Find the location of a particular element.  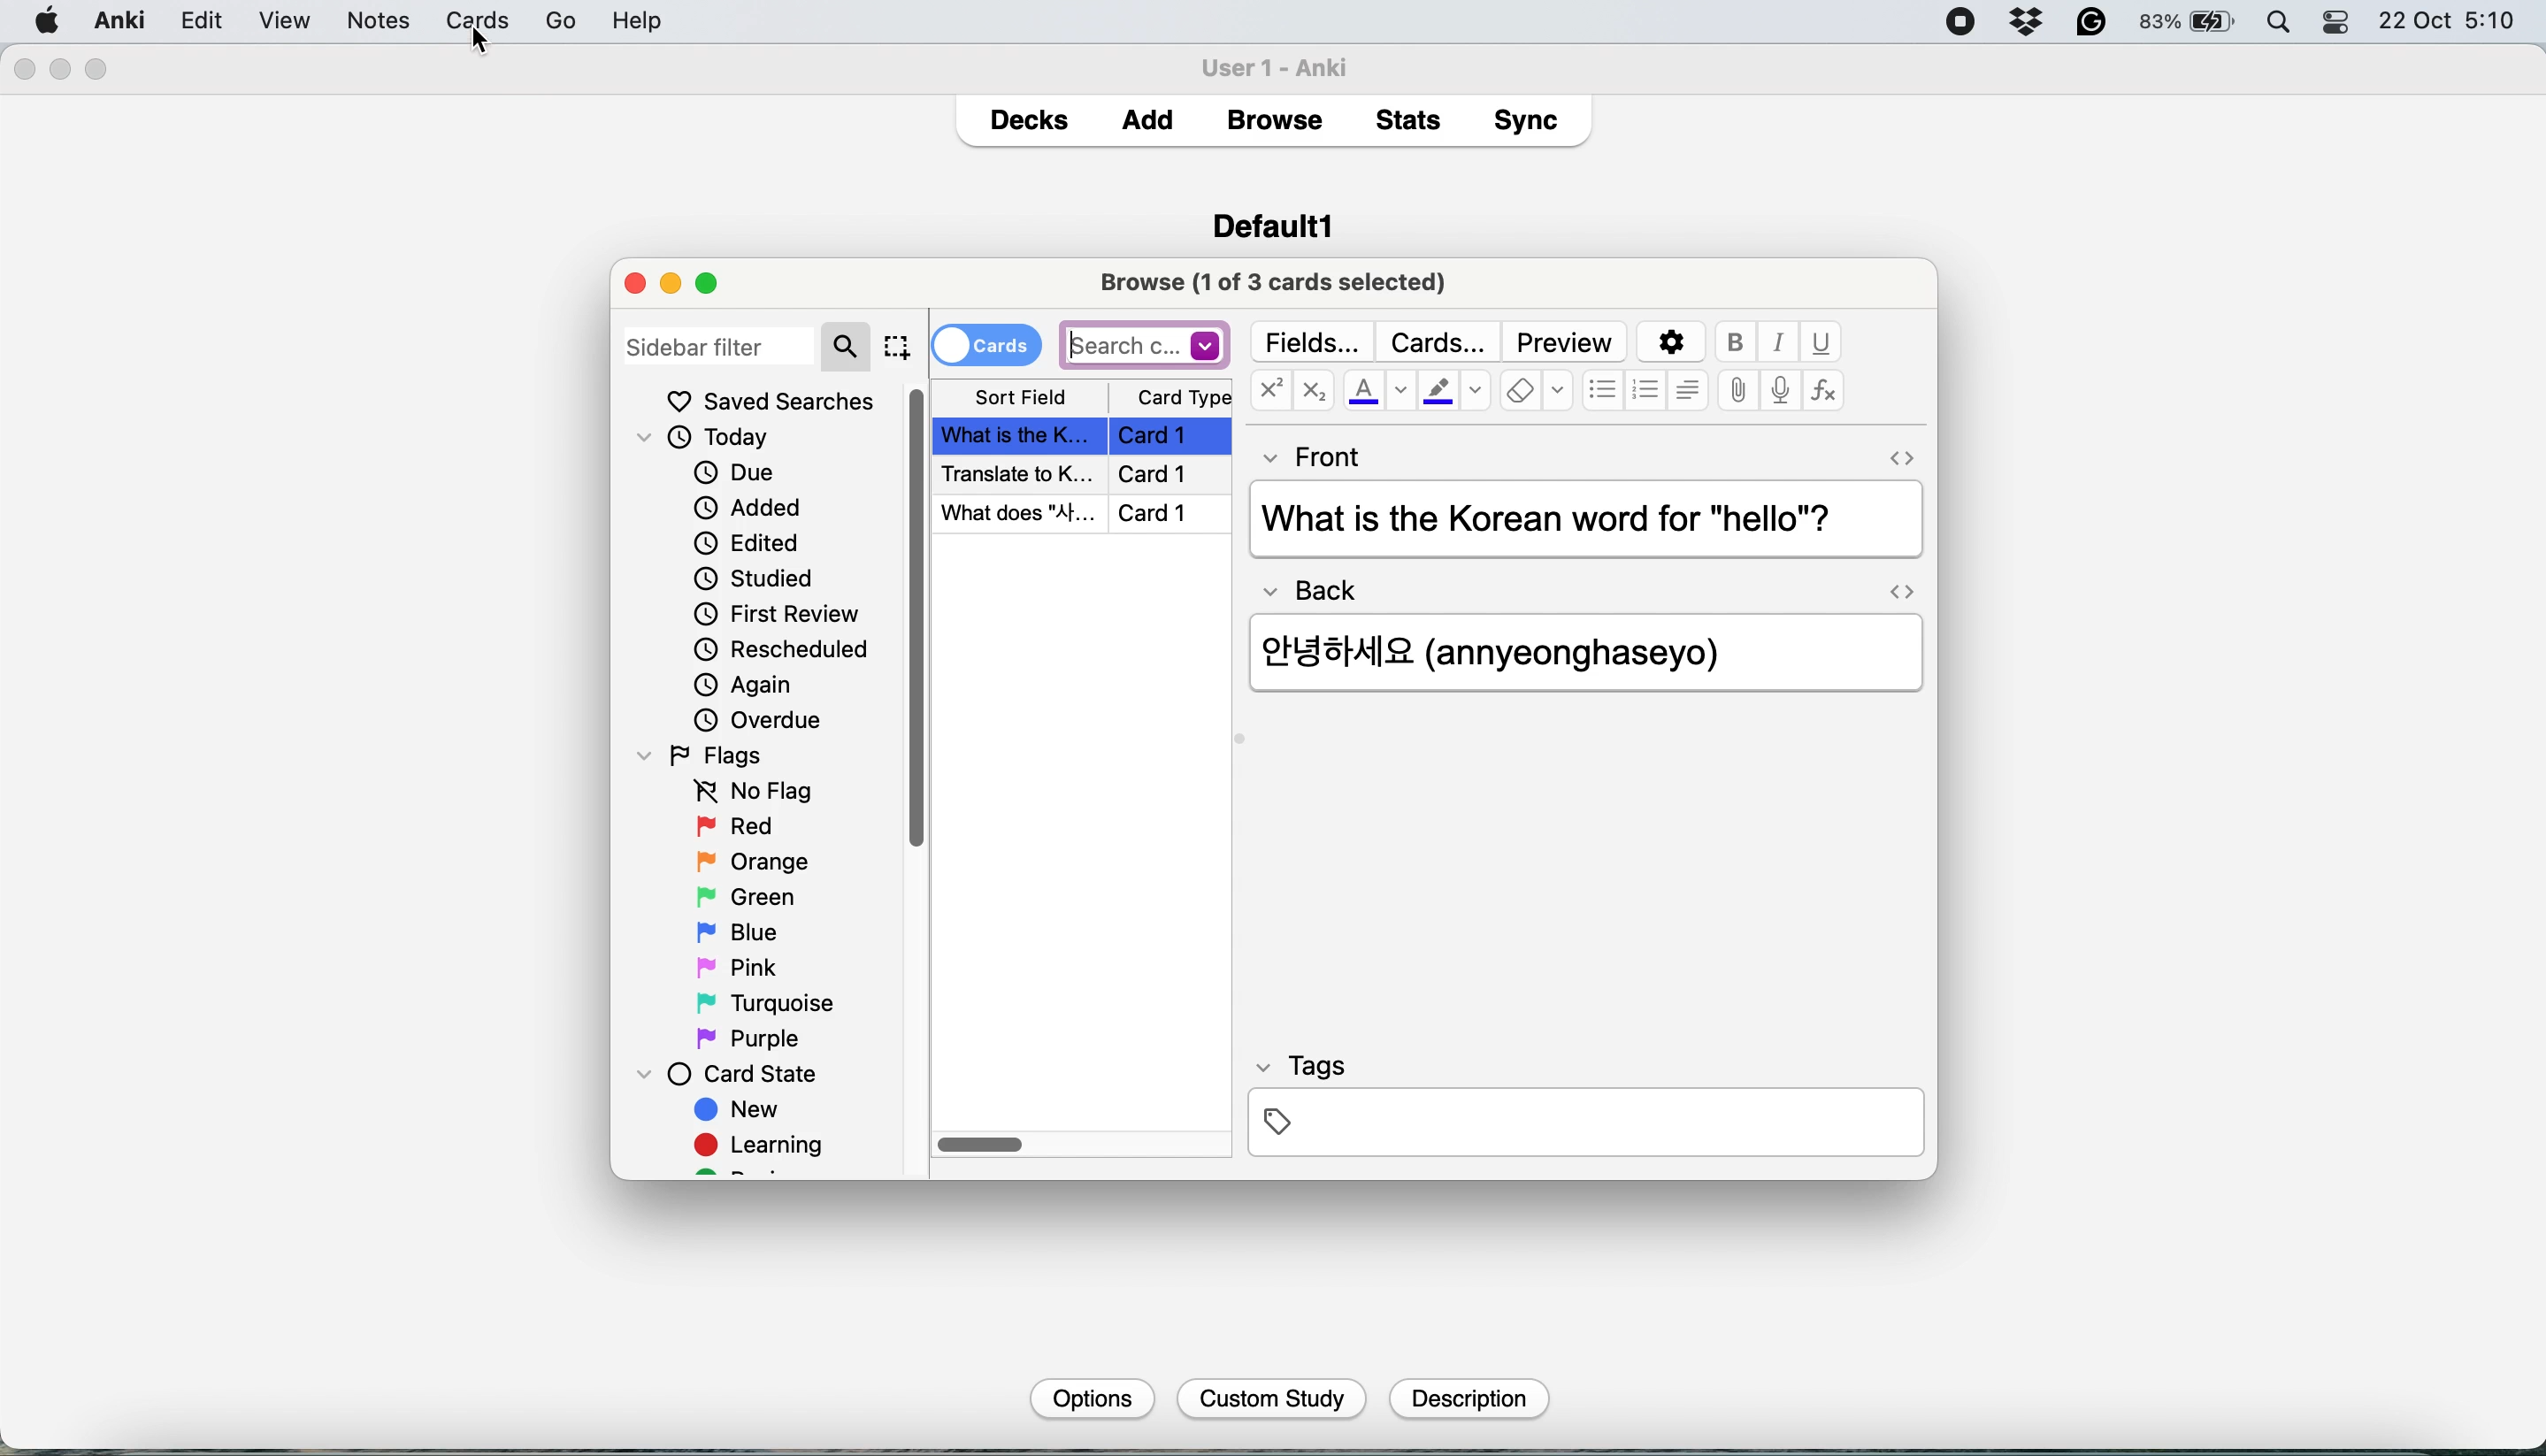

minimise is located at coordinates (670, 283).